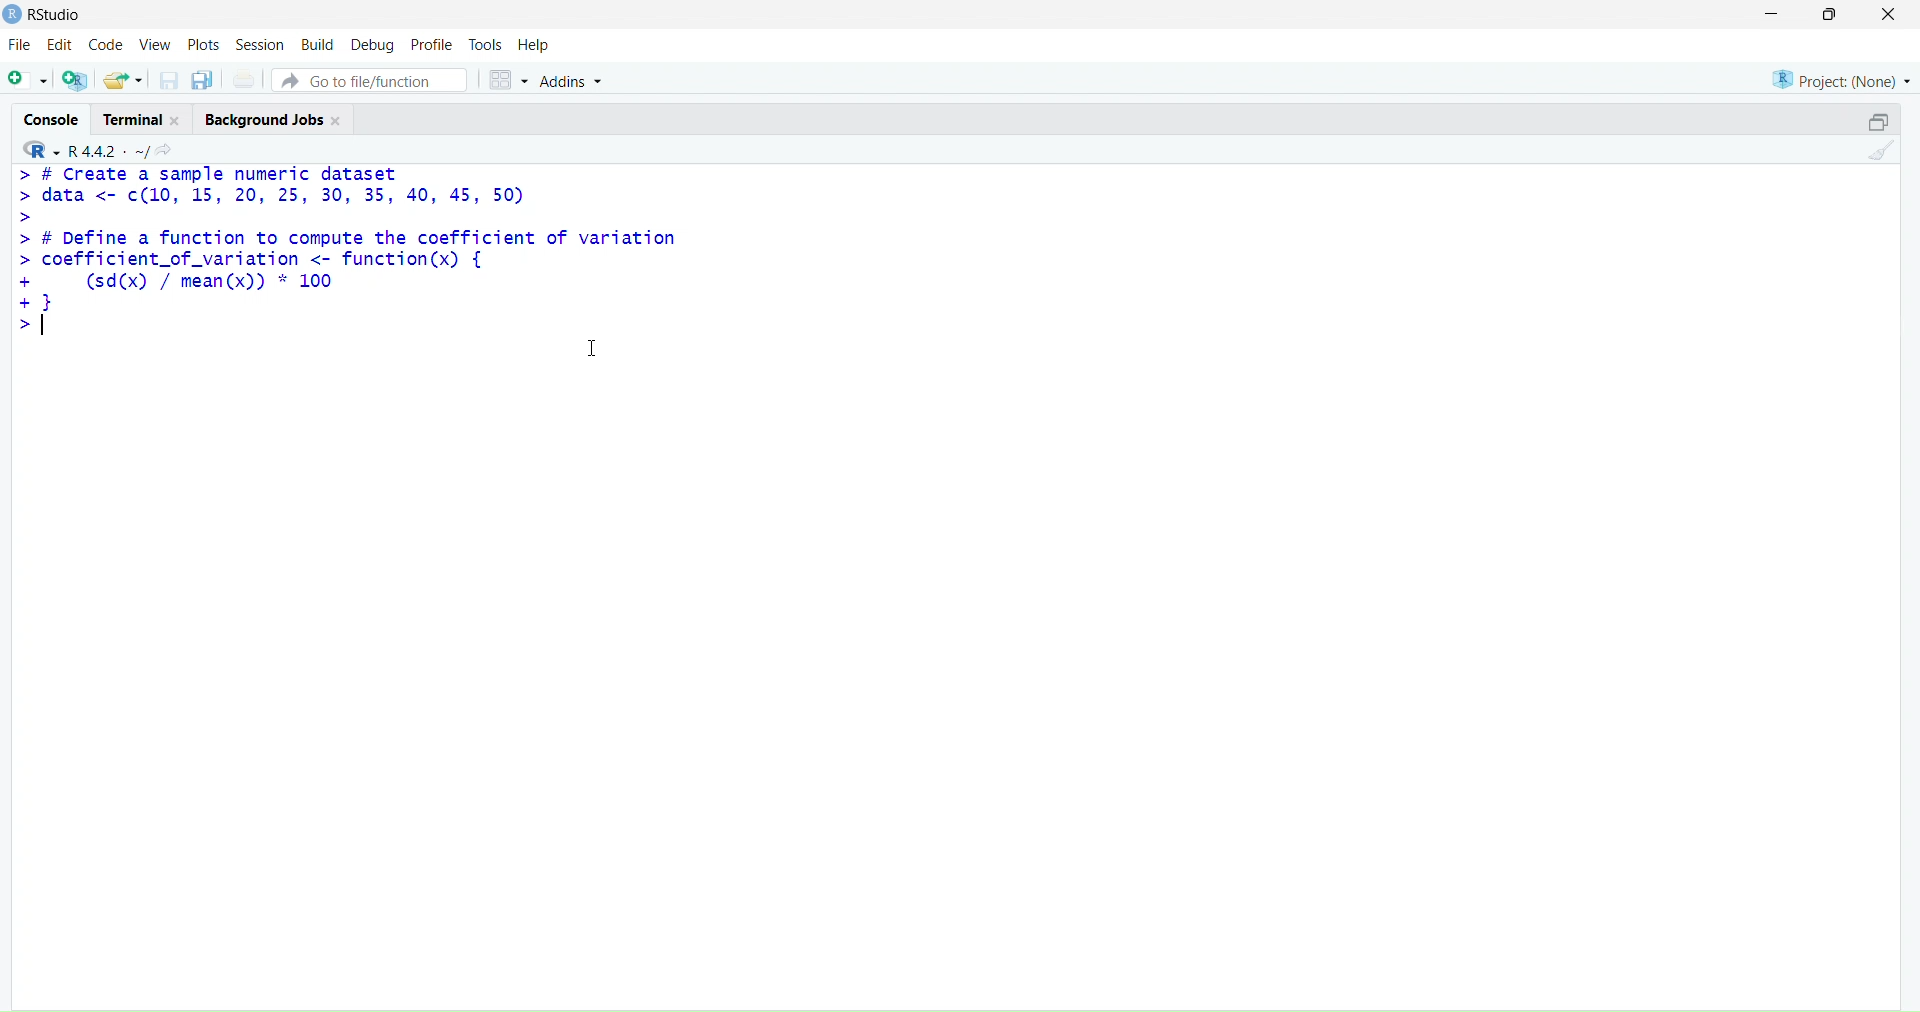 The image size is (1920, 1012). Describe the element at coordinates (338, 121) in the screenshot. I see `Close ` at that location.